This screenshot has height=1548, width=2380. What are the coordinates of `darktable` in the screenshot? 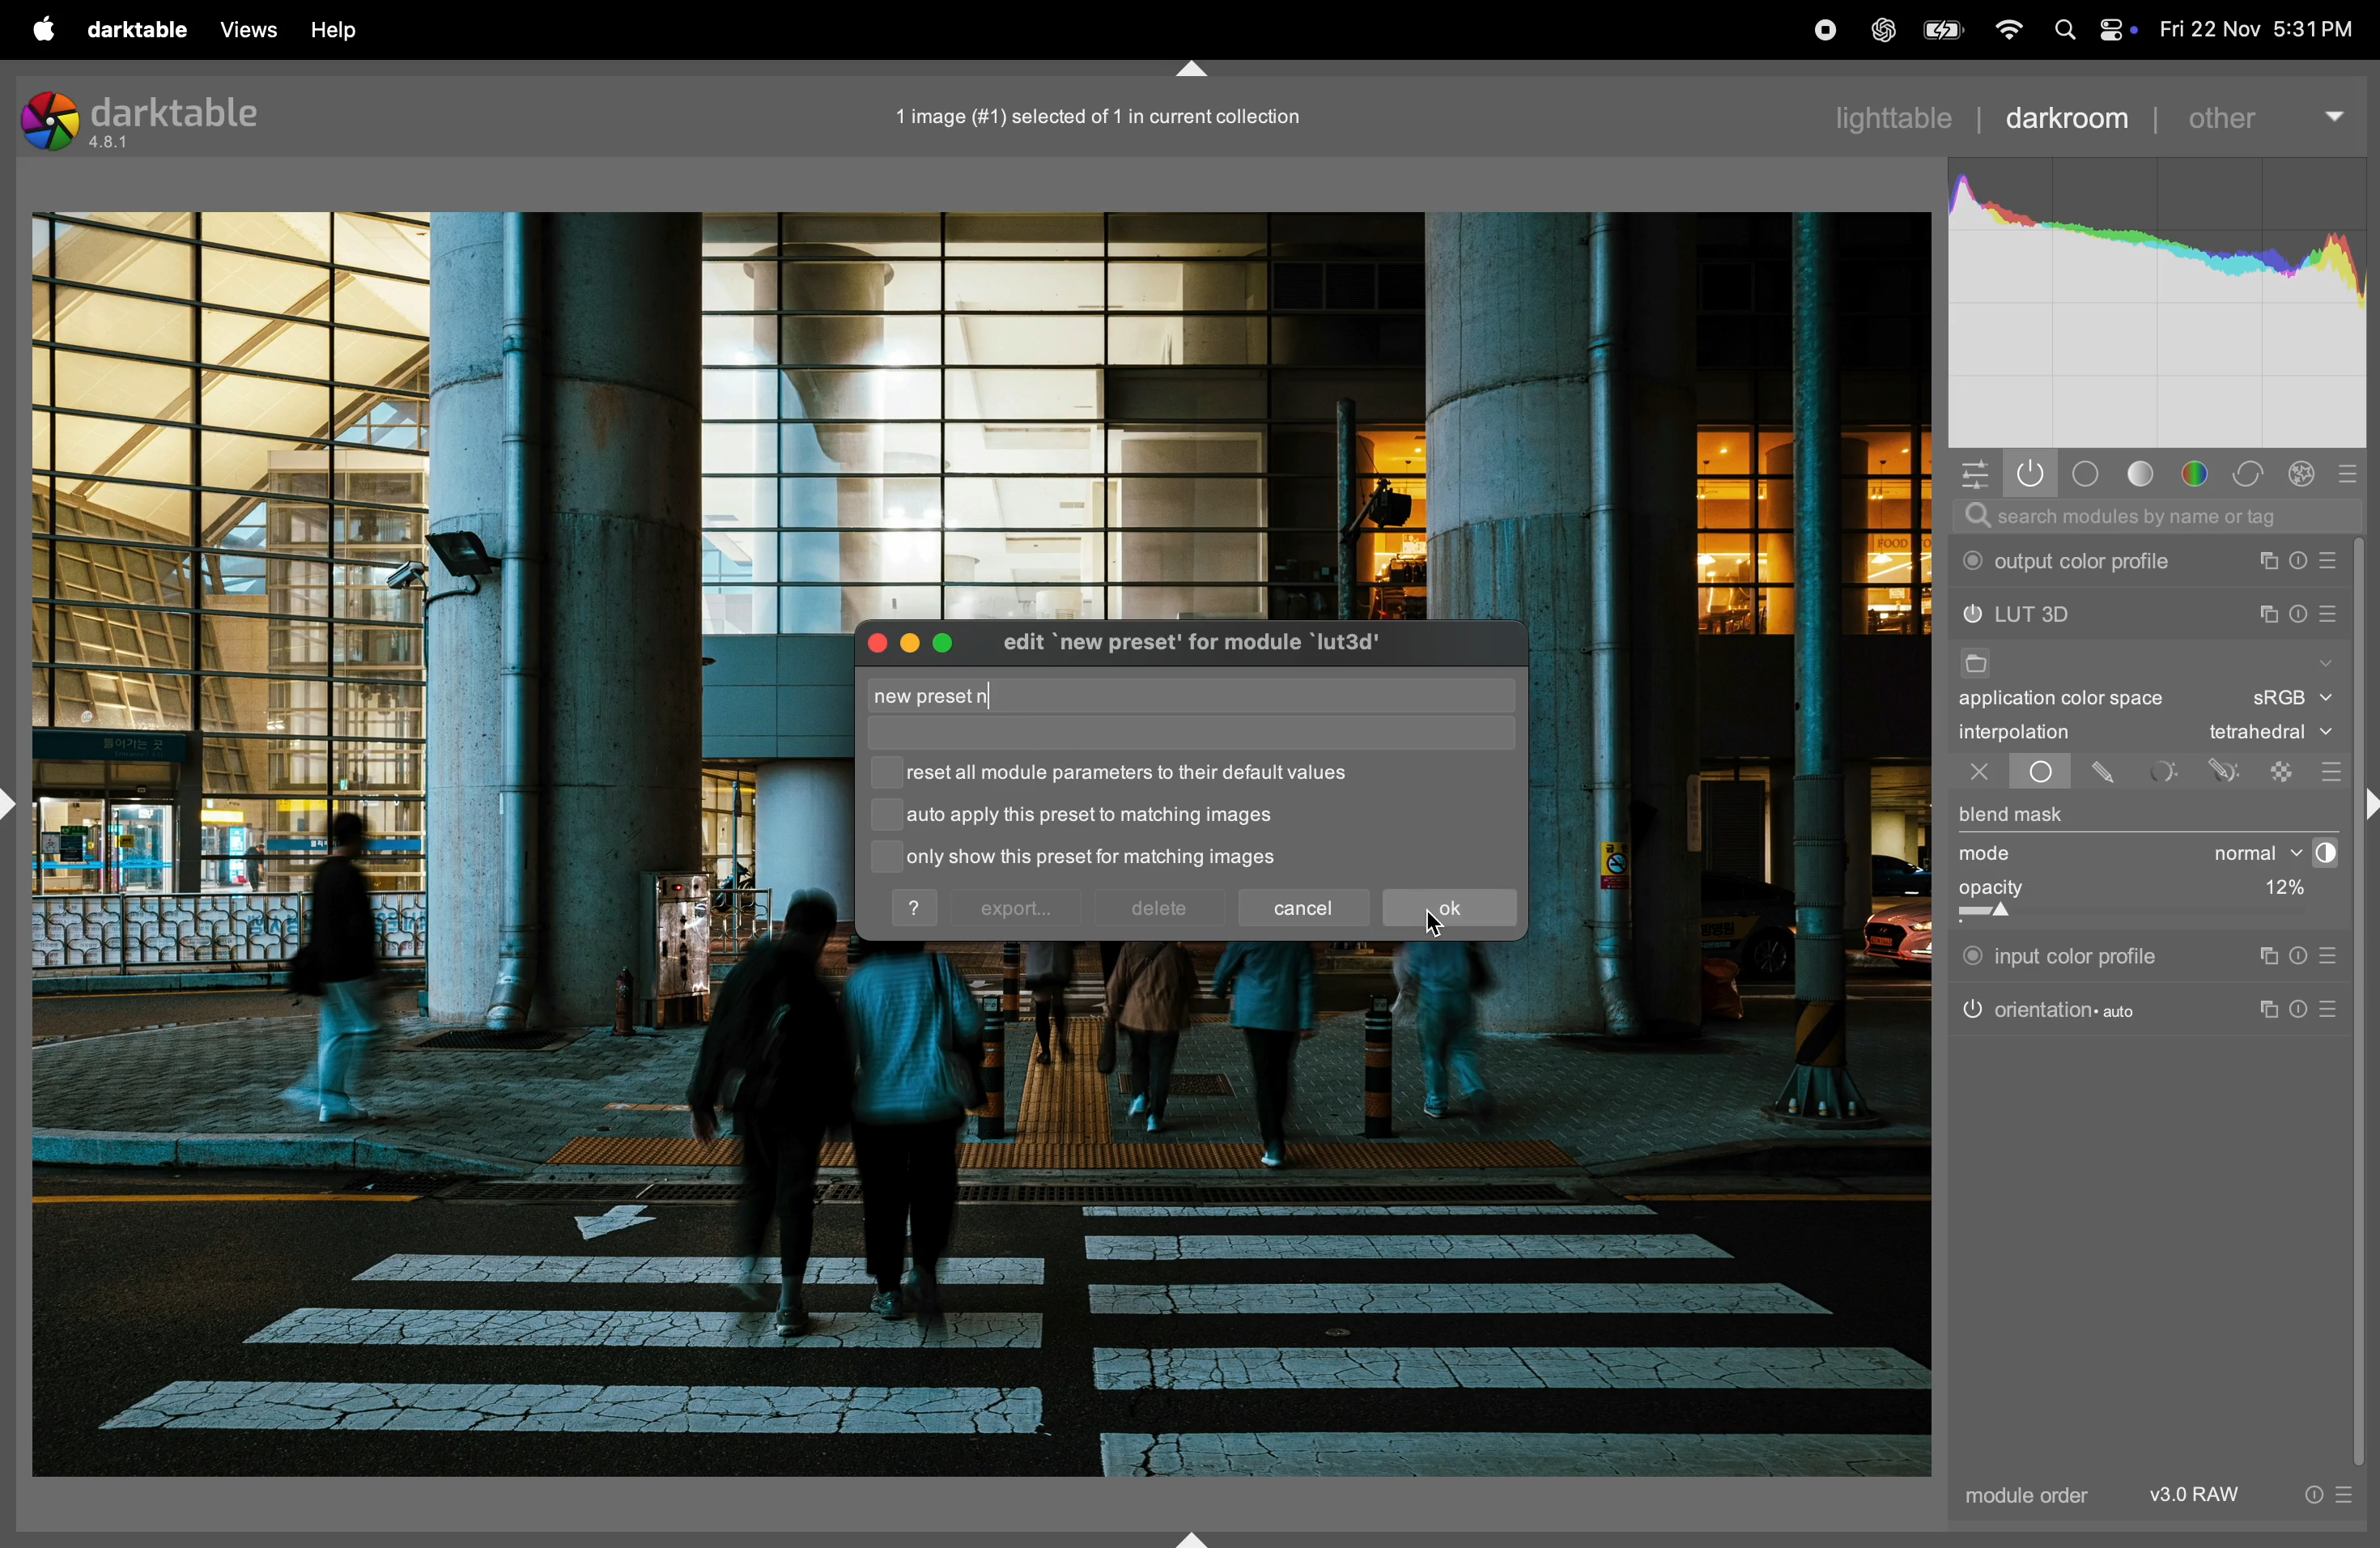 It's located at (130, 27).